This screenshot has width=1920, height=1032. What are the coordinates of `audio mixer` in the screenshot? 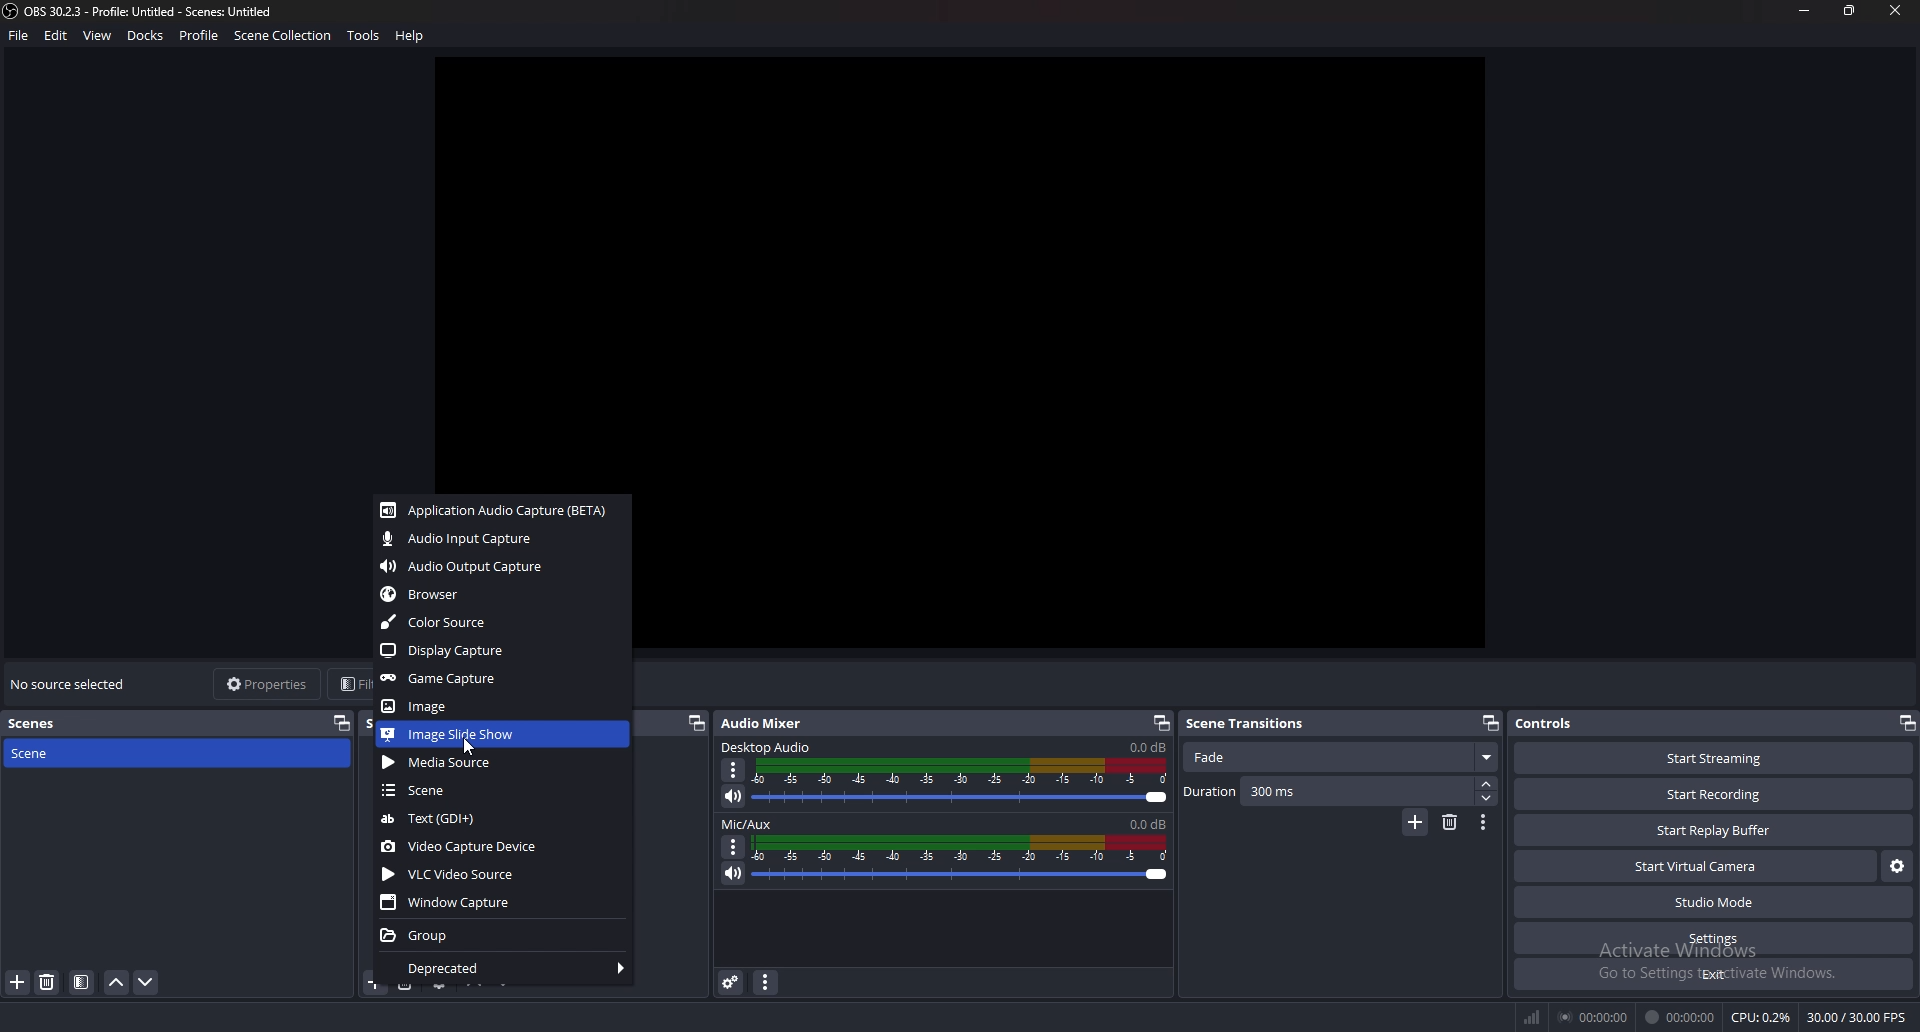 It's located at (772, 722).